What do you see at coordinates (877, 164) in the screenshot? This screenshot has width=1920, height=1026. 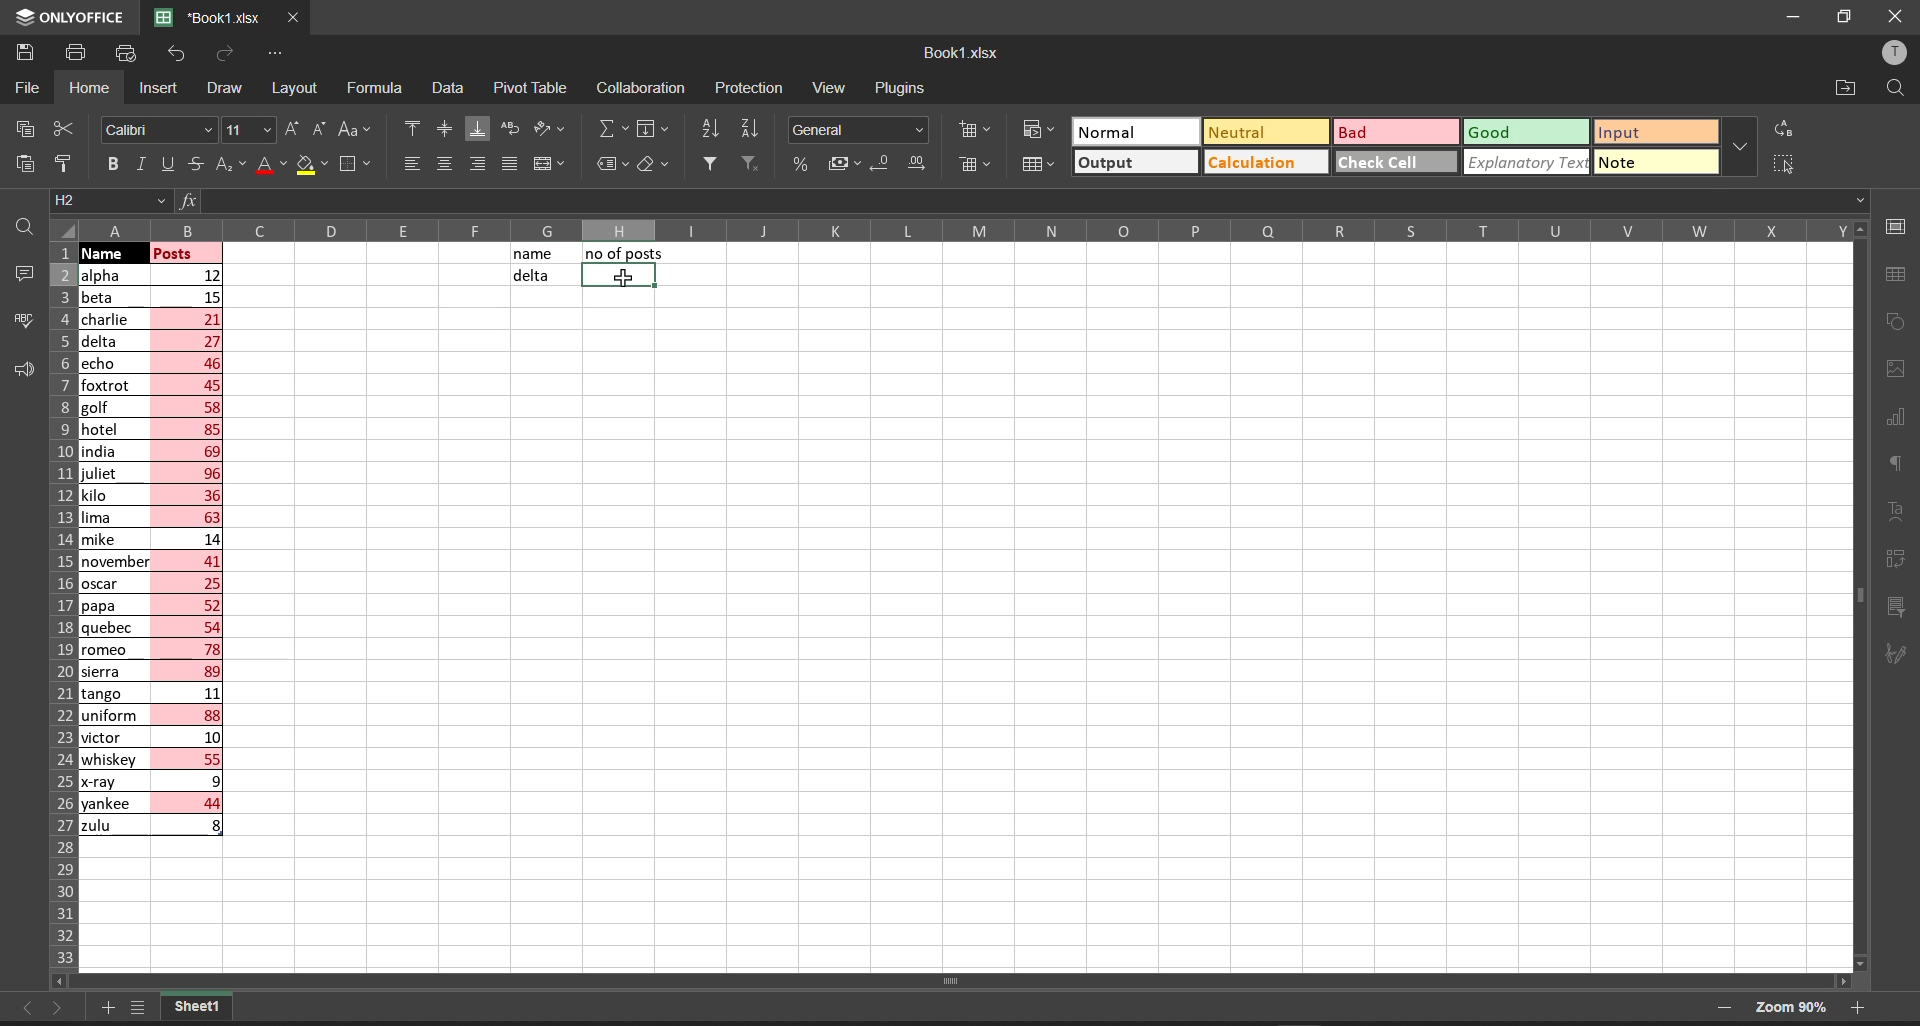 I see `decrease decimal` at bounding box center [877, 164].